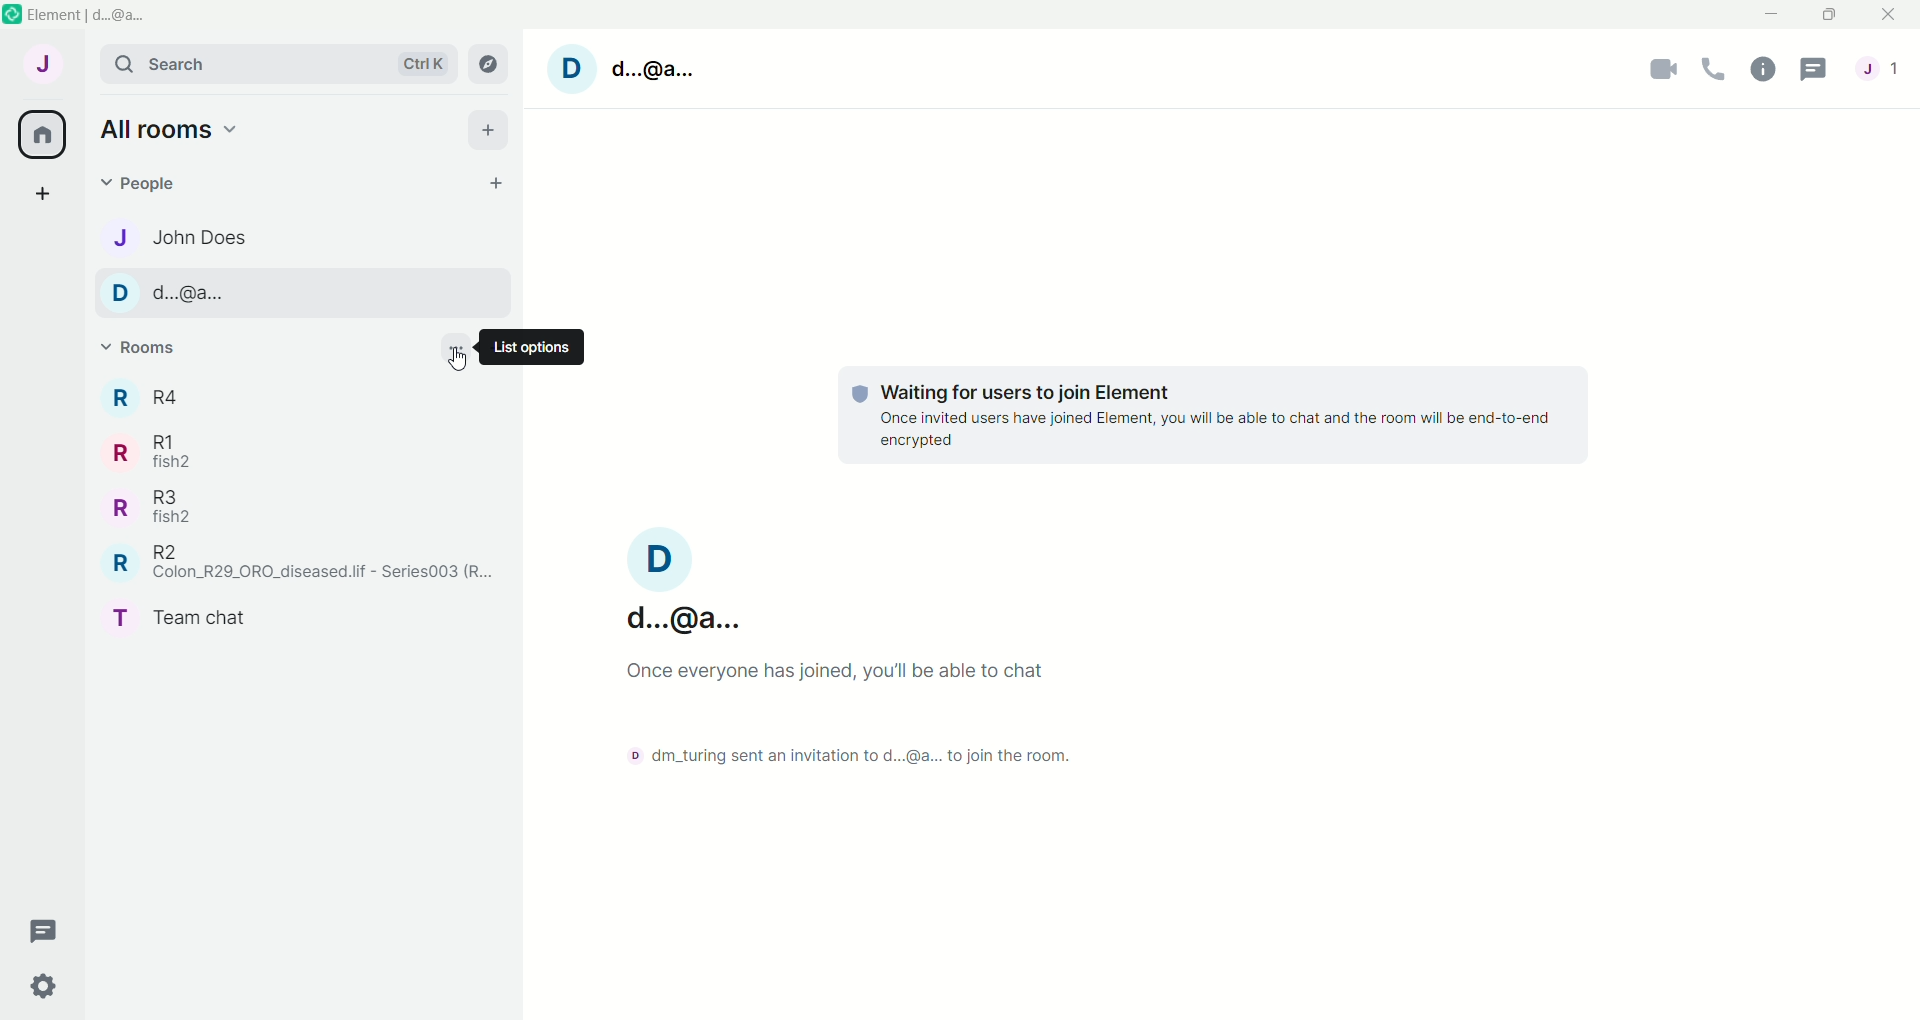  Describe the element at coordinates (147, 397) in the screenshot. I see `Room R4` at that location.